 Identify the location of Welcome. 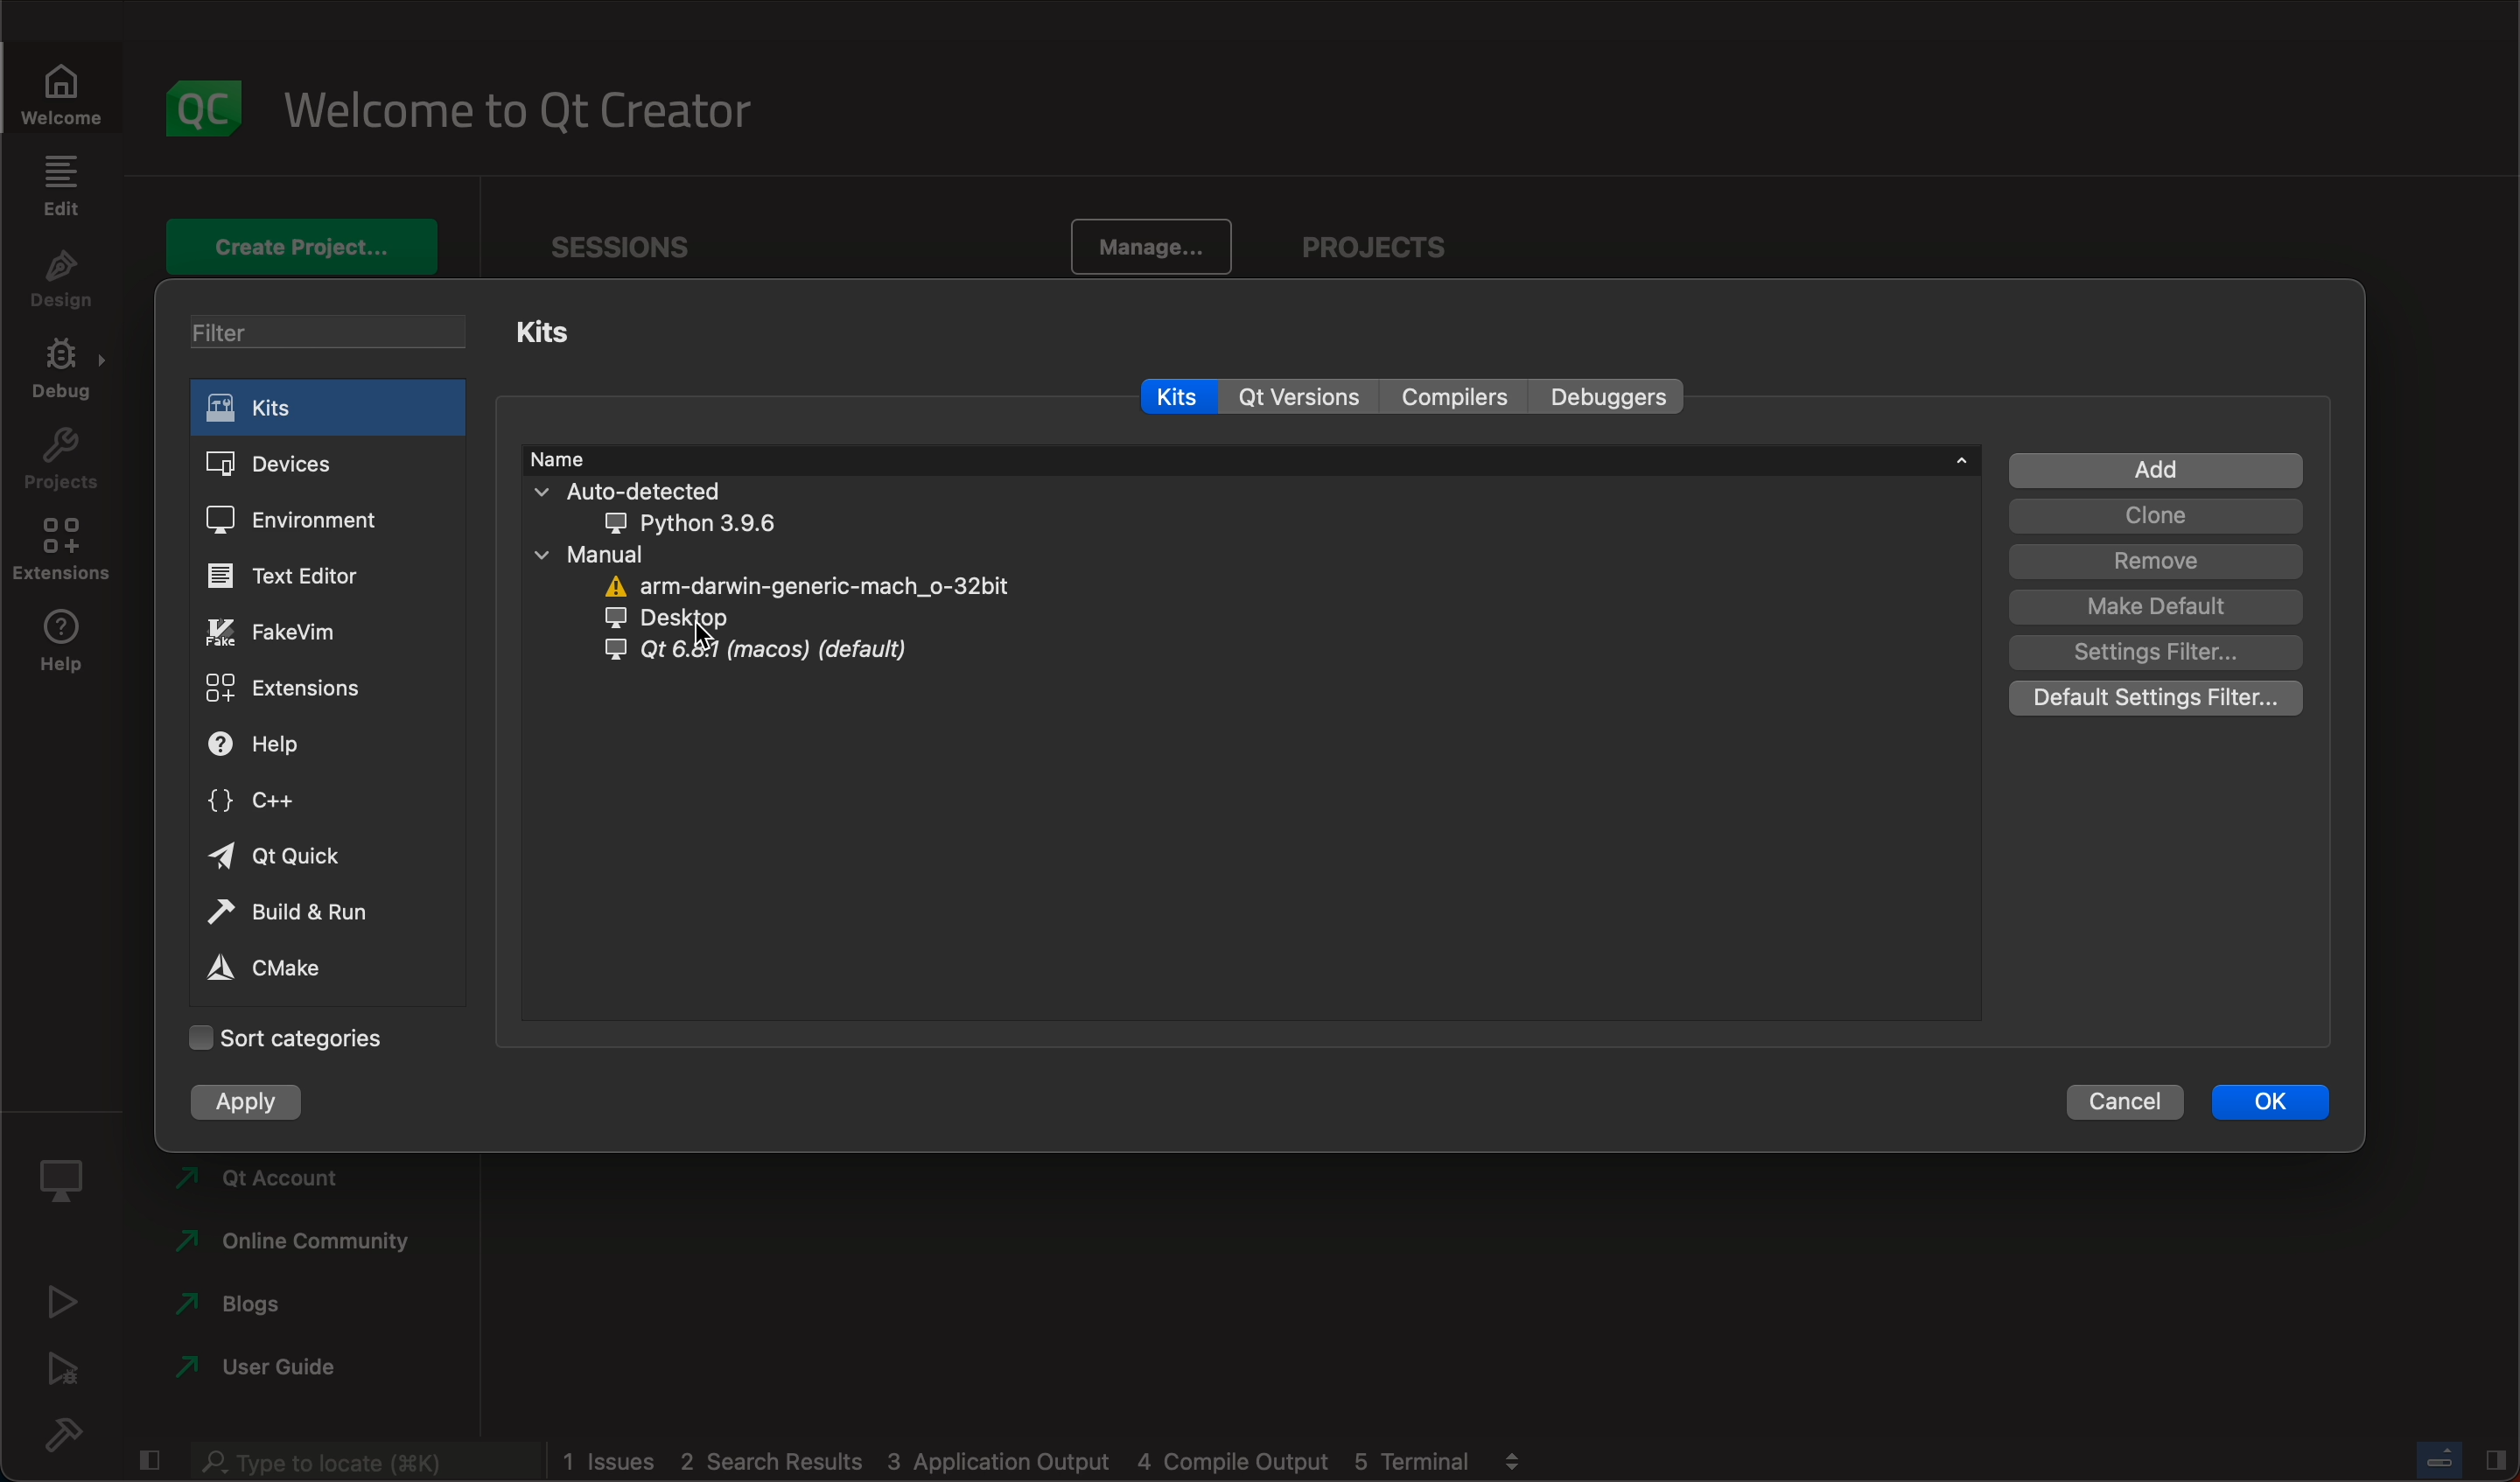
(73, 91).